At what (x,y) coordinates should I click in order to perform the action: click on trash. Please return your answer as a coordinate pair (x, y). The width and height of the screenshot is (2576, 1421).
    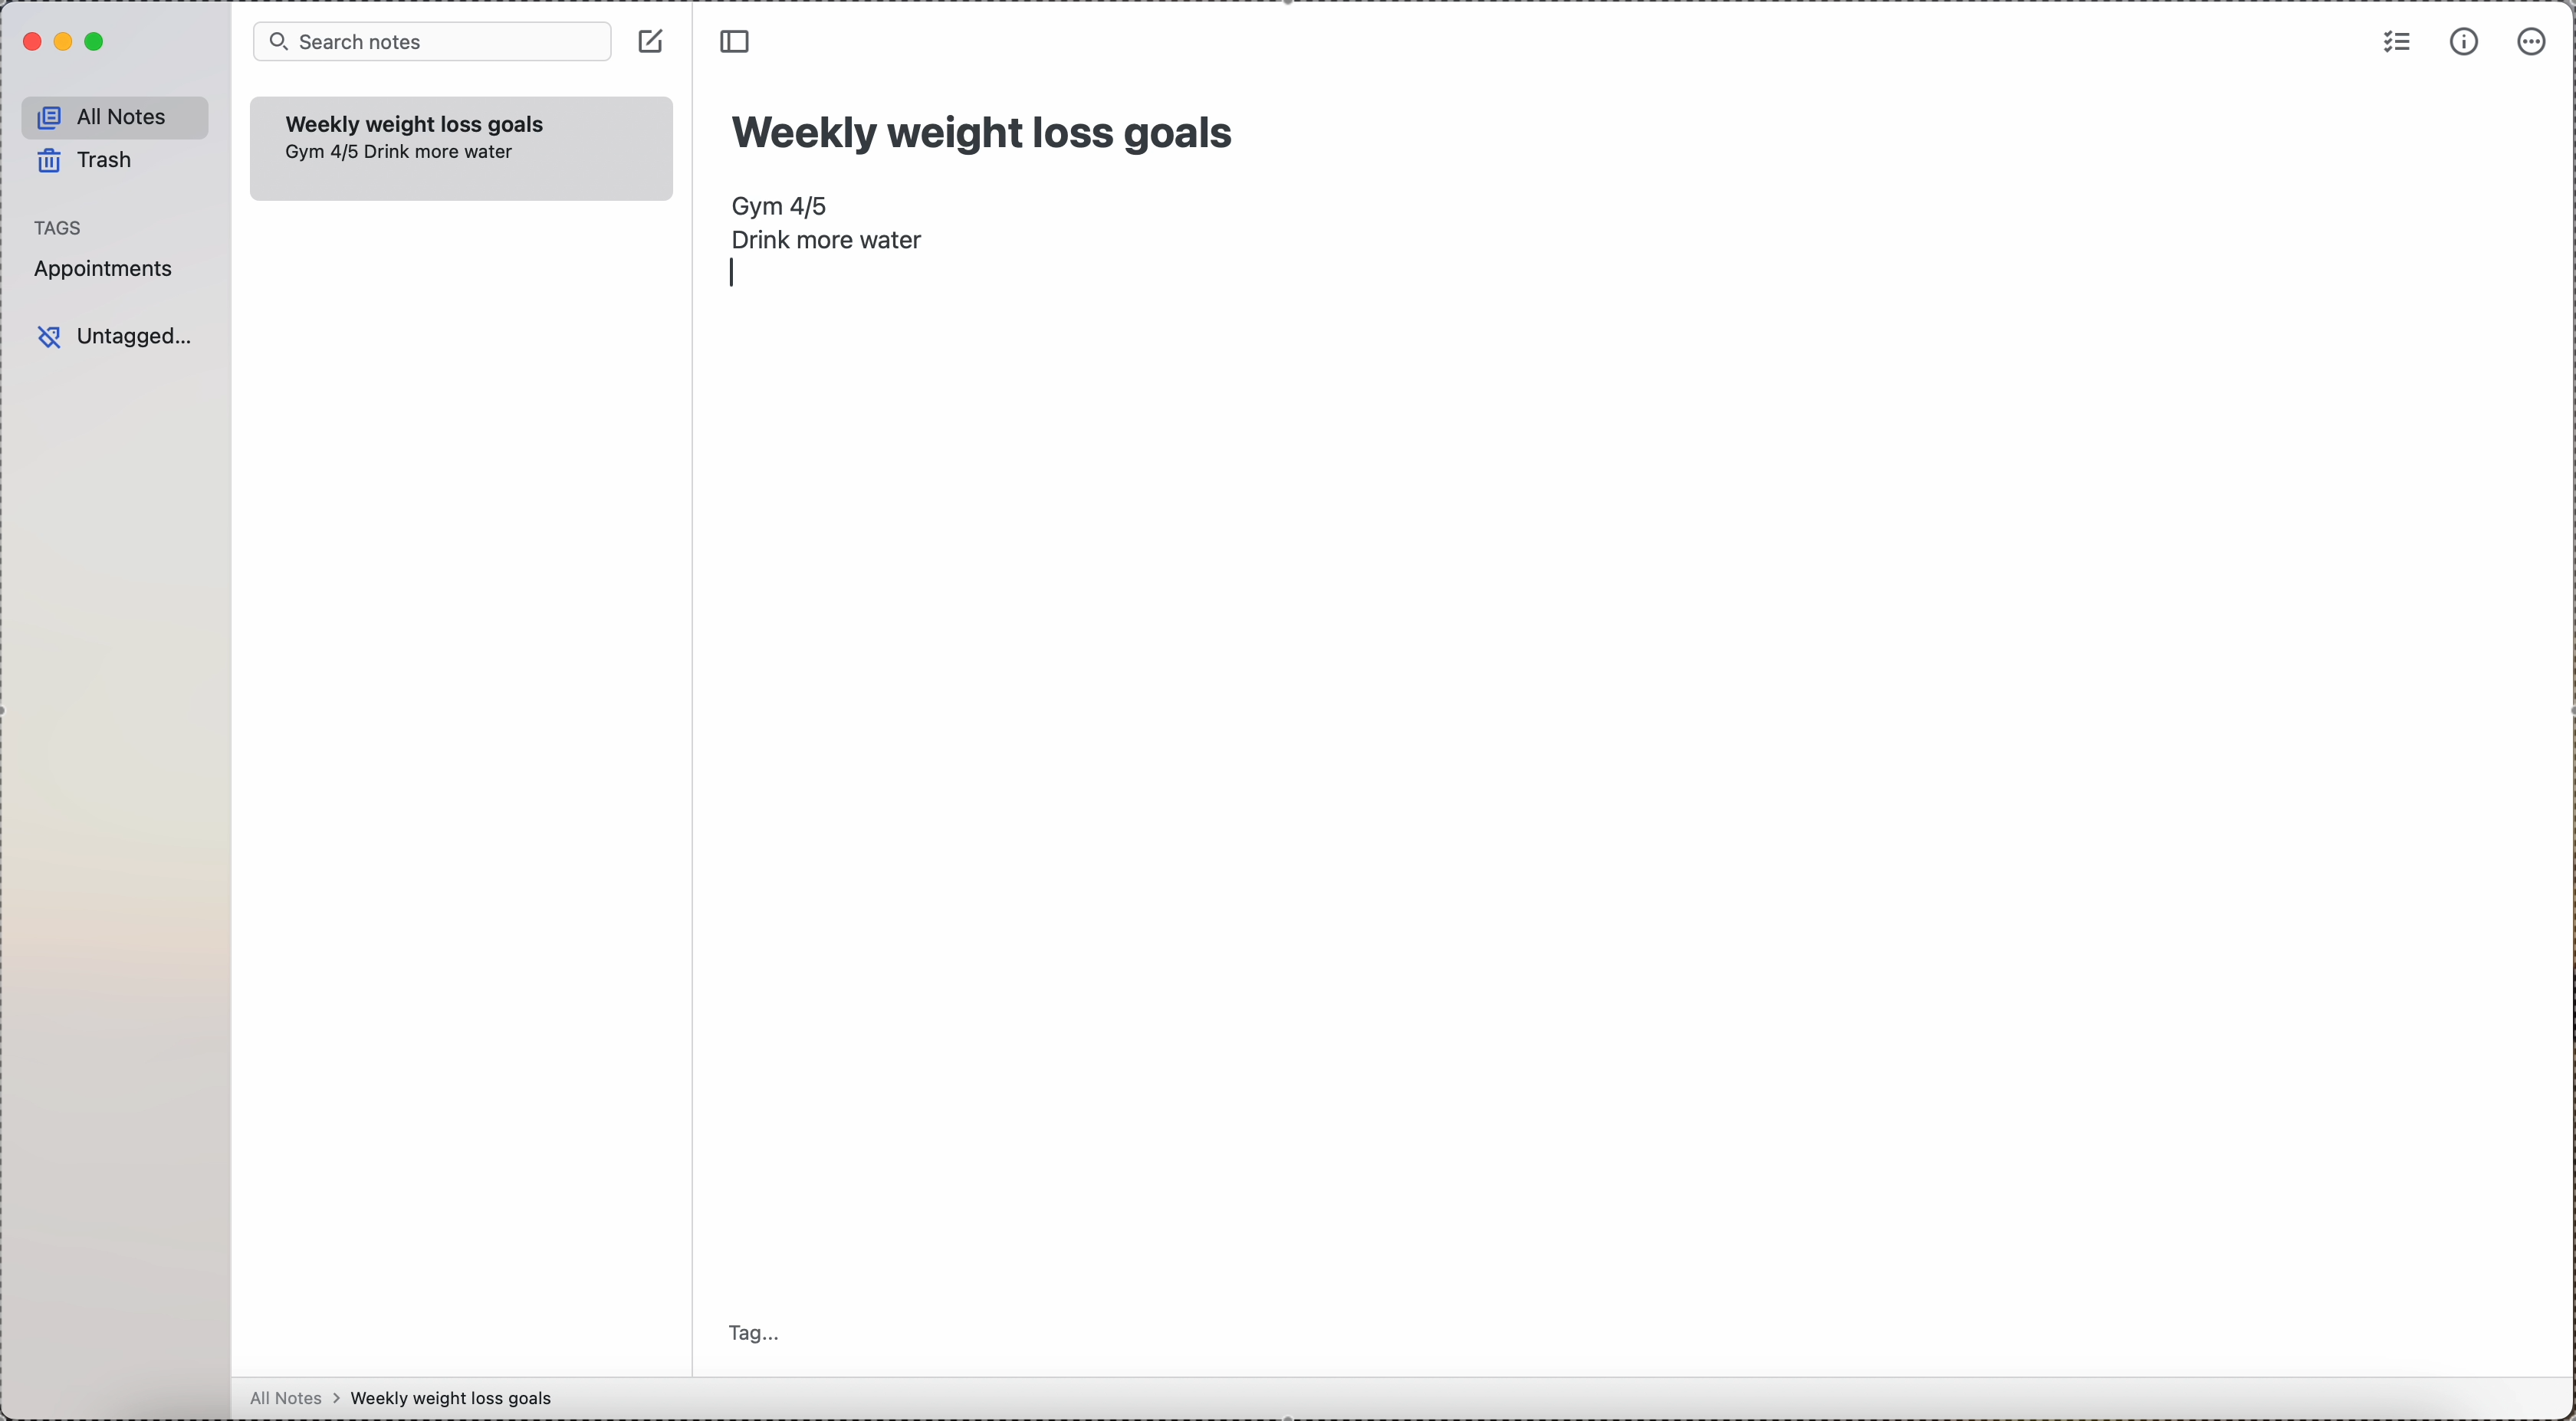
    Looking at the image, I should click on (85, 160).